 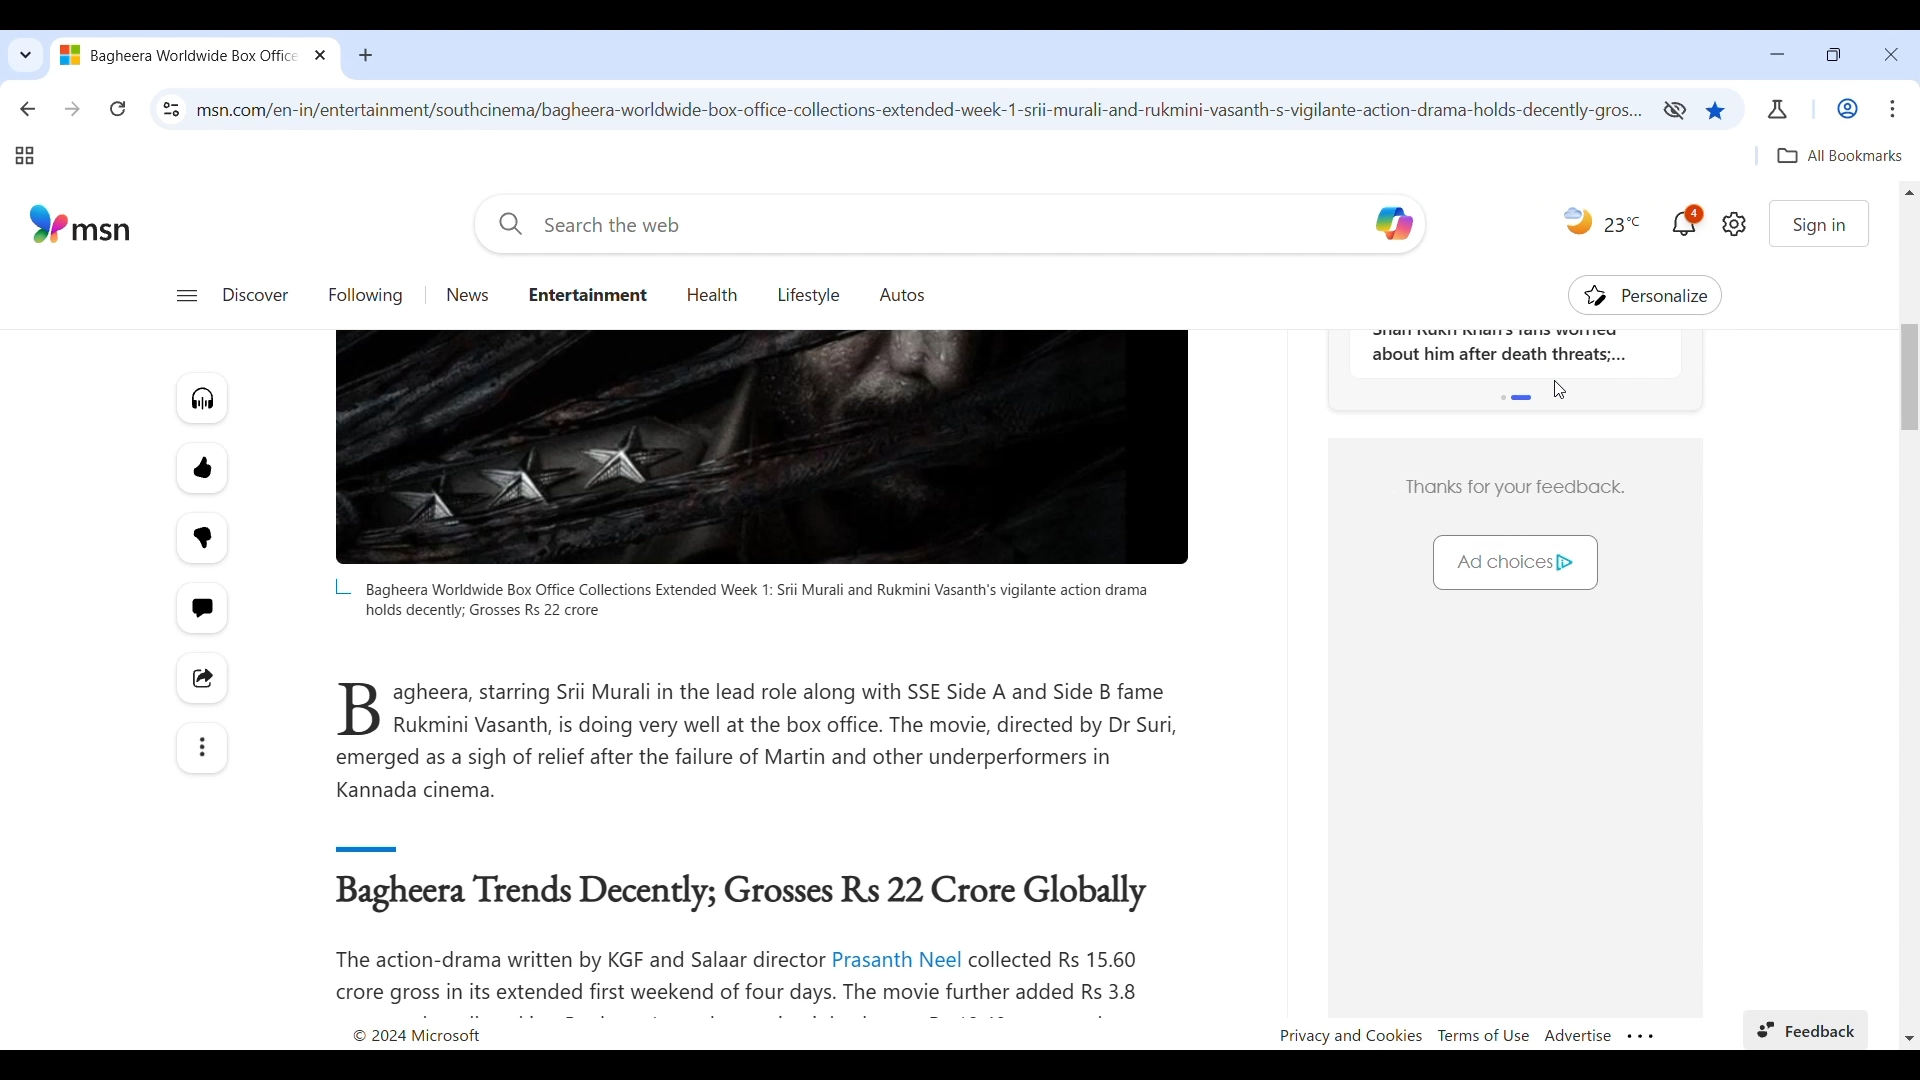 I want to click on Close interface , so click(x=1891, y=54).